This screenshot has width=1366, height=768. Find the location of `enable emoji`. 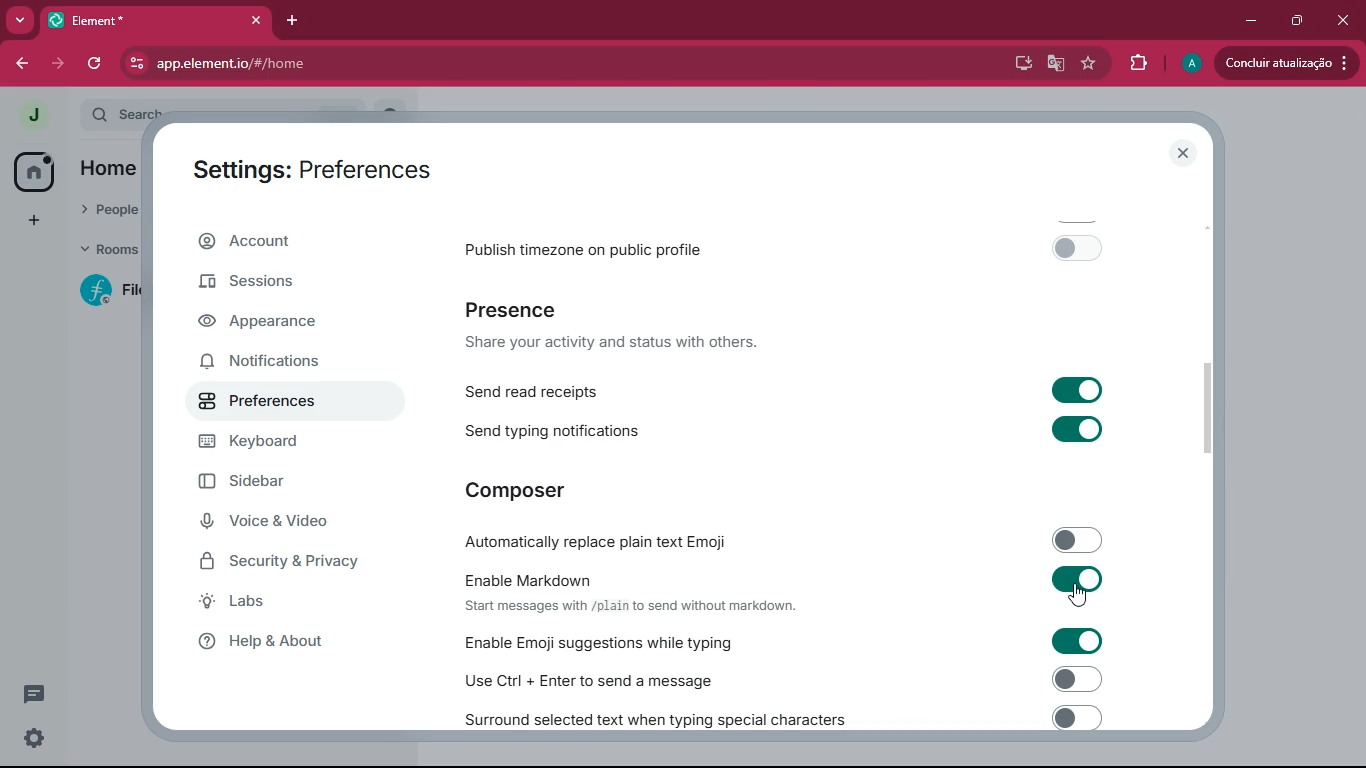

enable emoji is located at coordinates (776, 641).